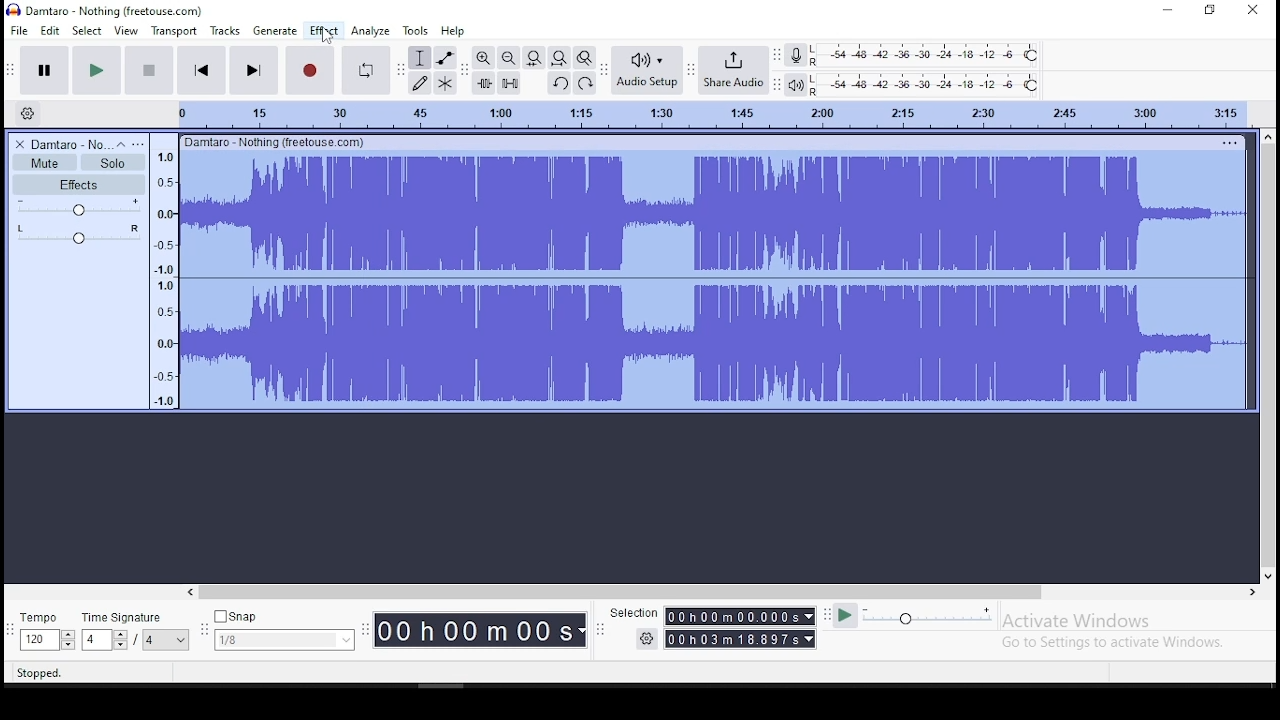  I want to click on mute, so click(45, 162).